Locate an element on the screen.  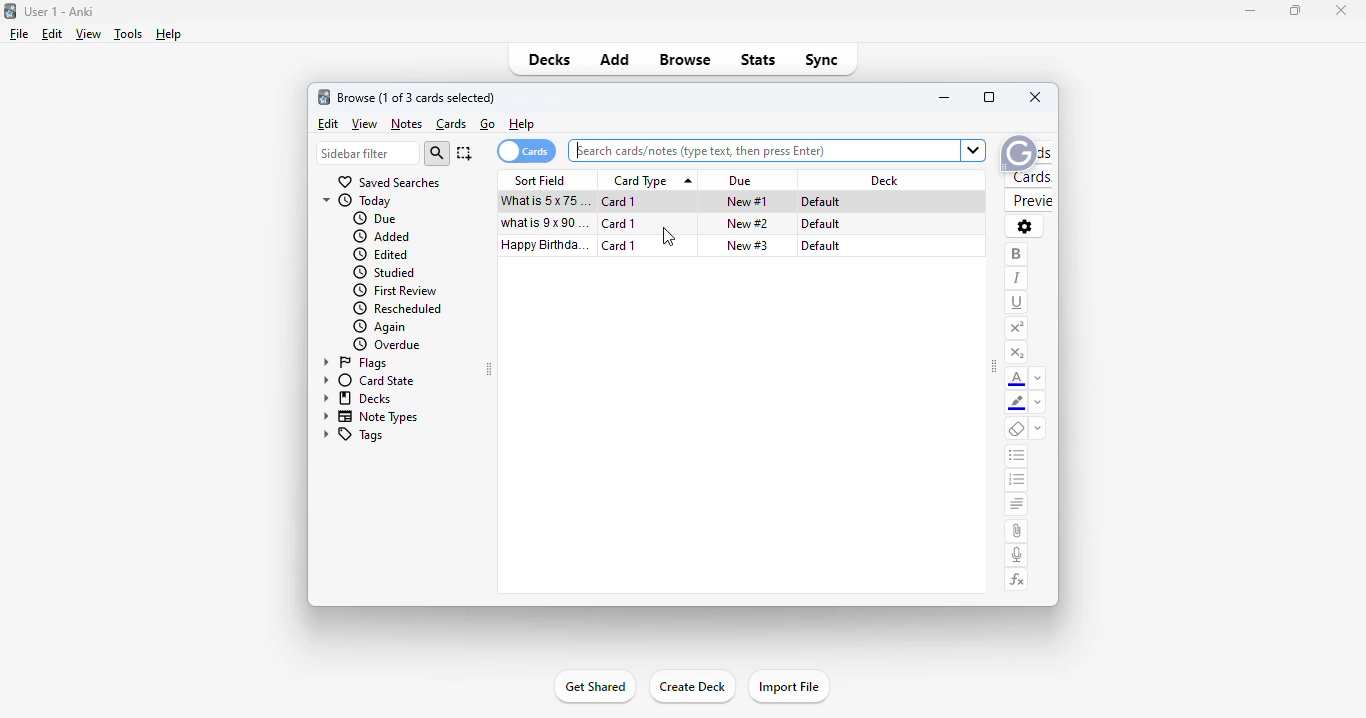
toggle sidebar is located at coordinates (488, 369).